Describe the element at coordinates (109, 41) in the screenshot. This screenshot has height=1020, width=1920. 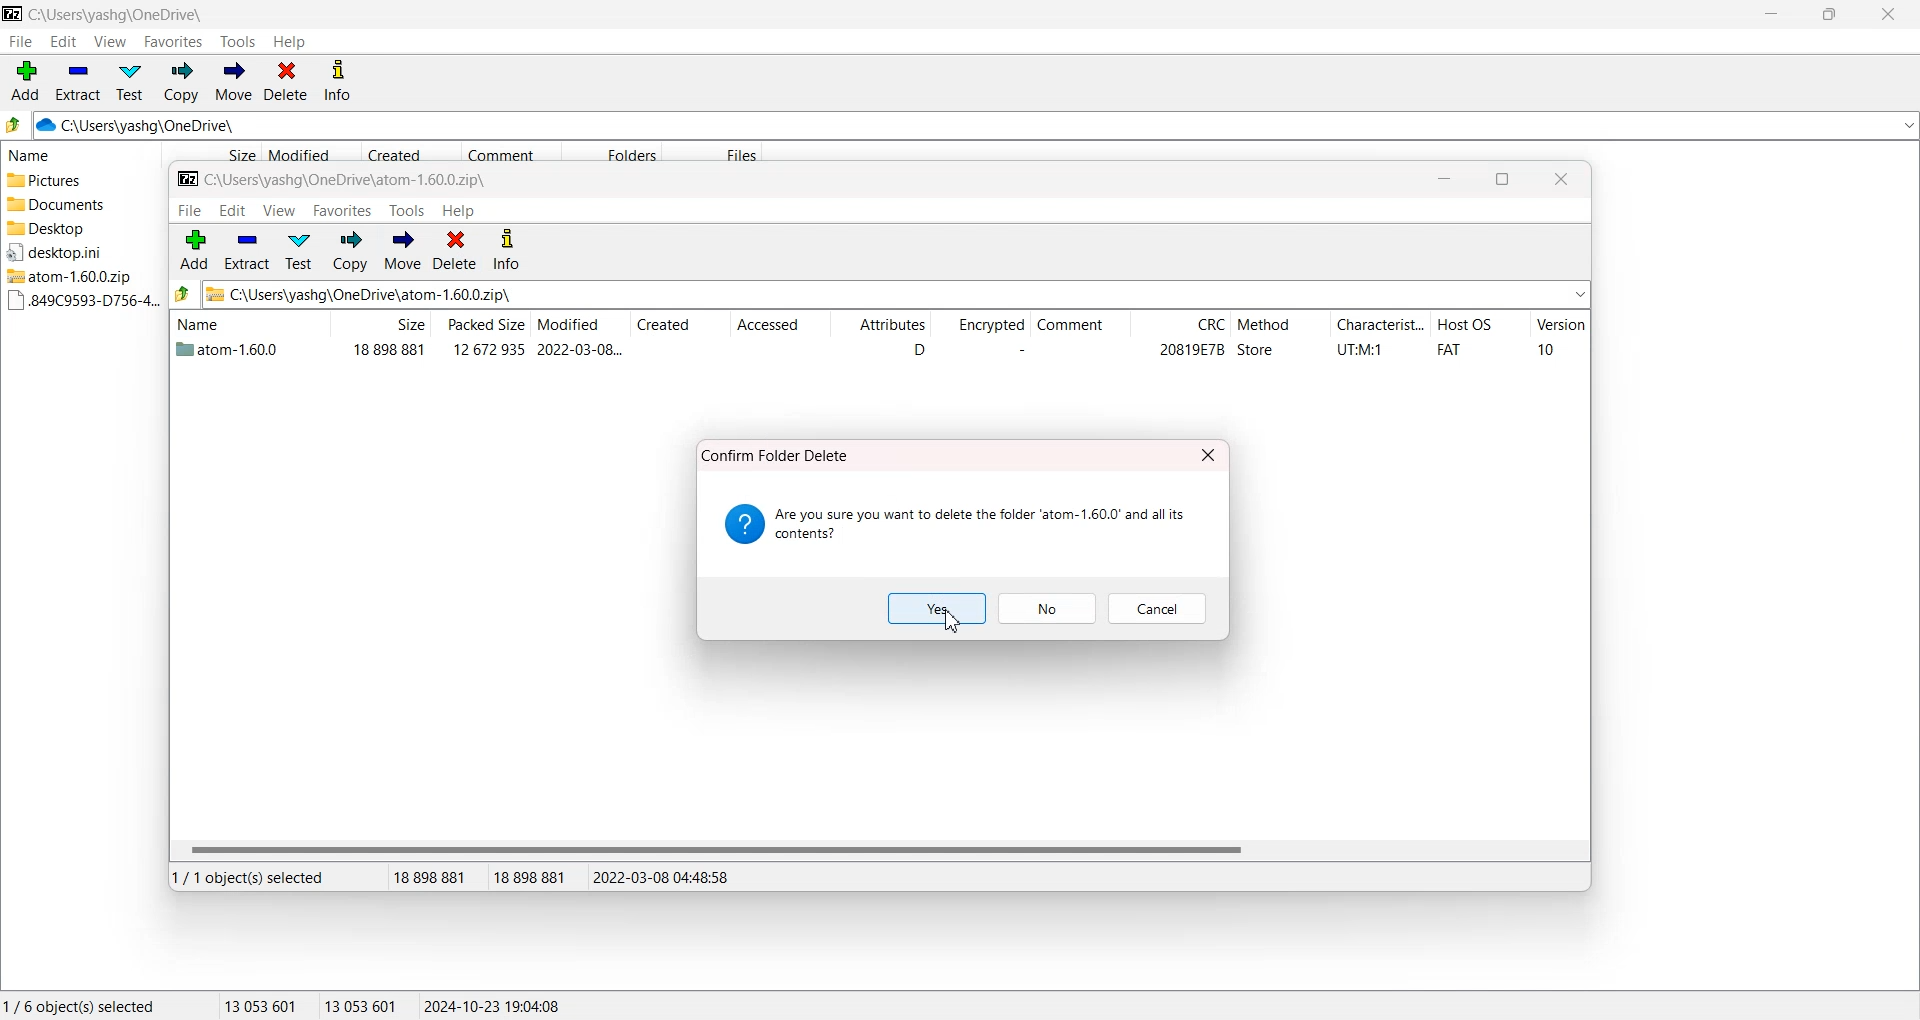
I see `View` at that location.